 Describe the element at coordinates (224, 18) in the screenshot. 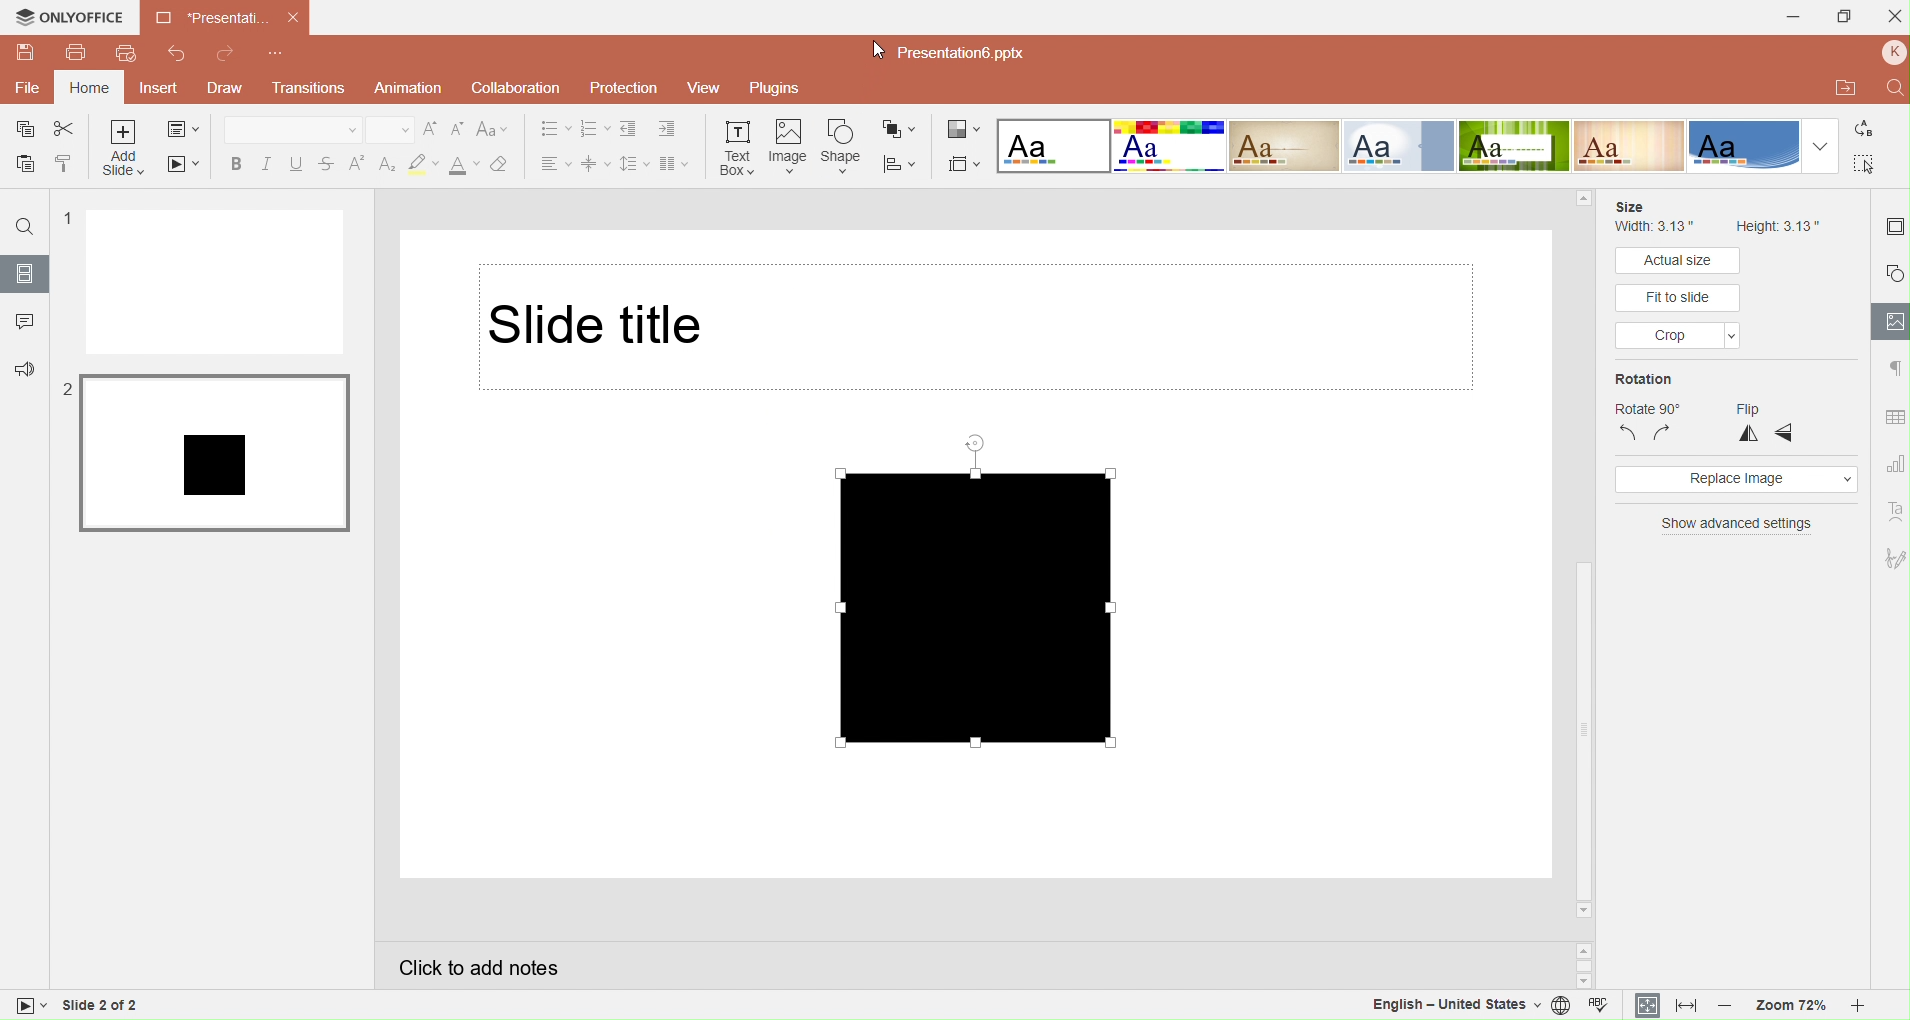

I see `Presentation Tab` at that location.